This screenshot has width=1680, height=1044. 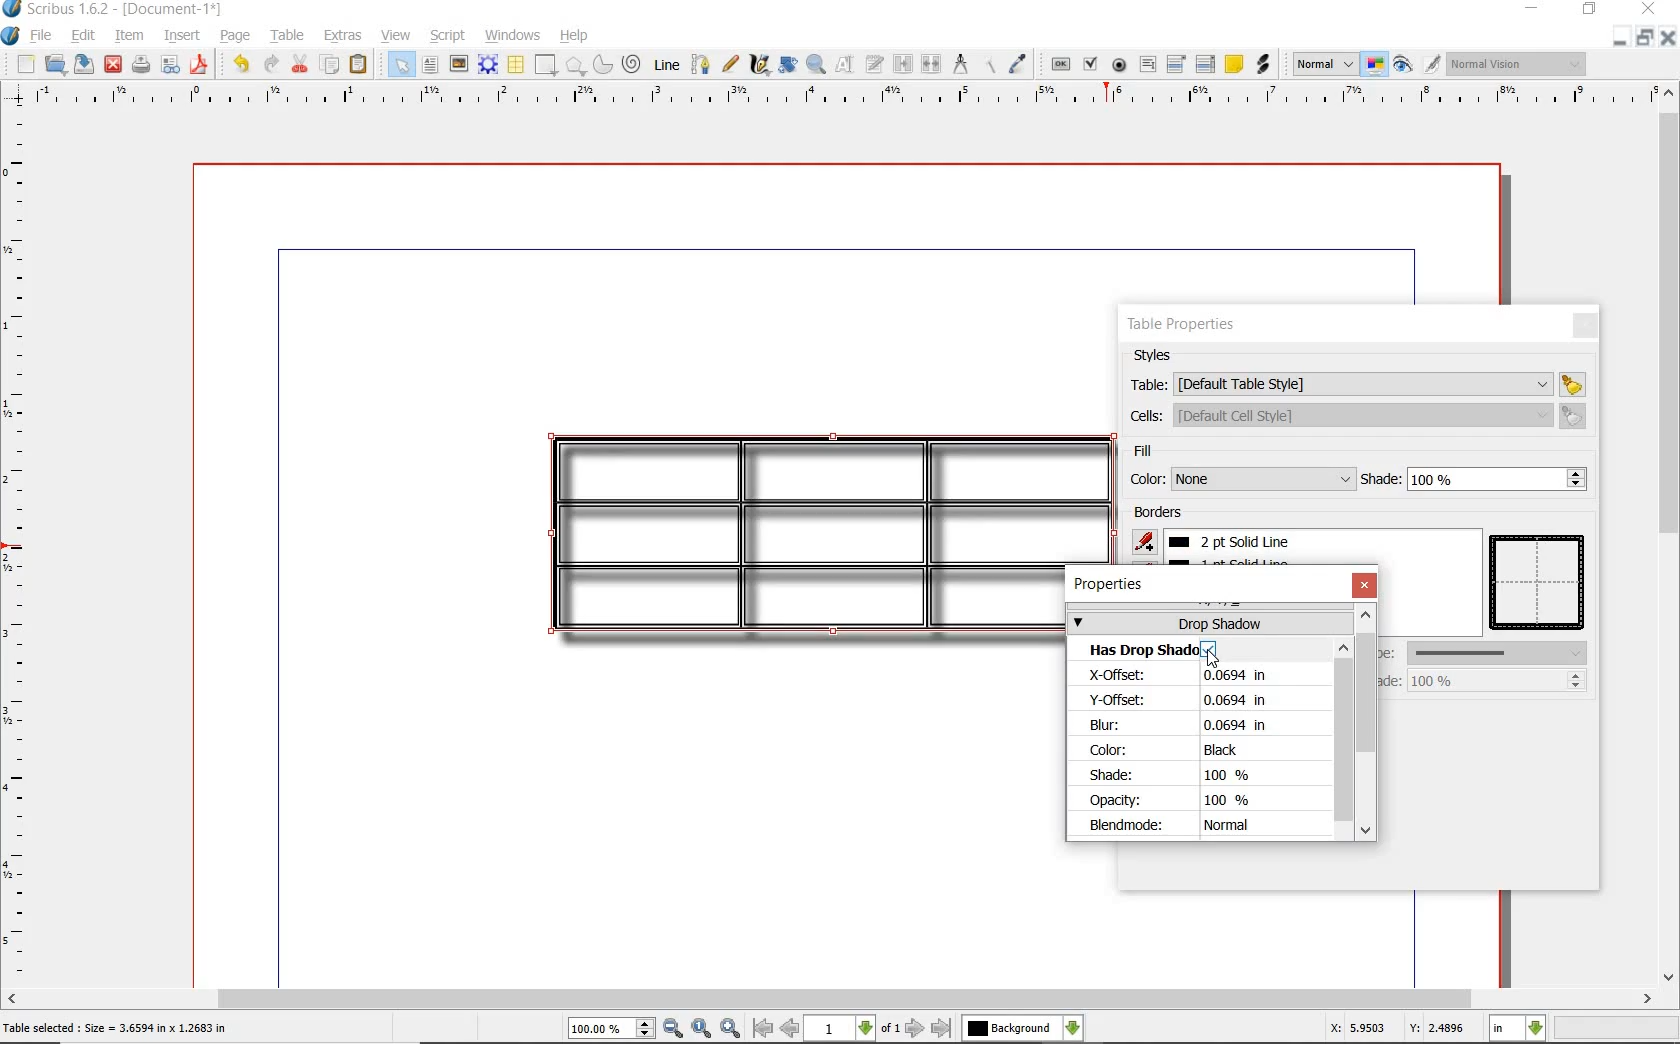 What do you see at coordinates (1670, 532) in the screenshot?
I see `scrollbar` at bounding box center [1670, 532].